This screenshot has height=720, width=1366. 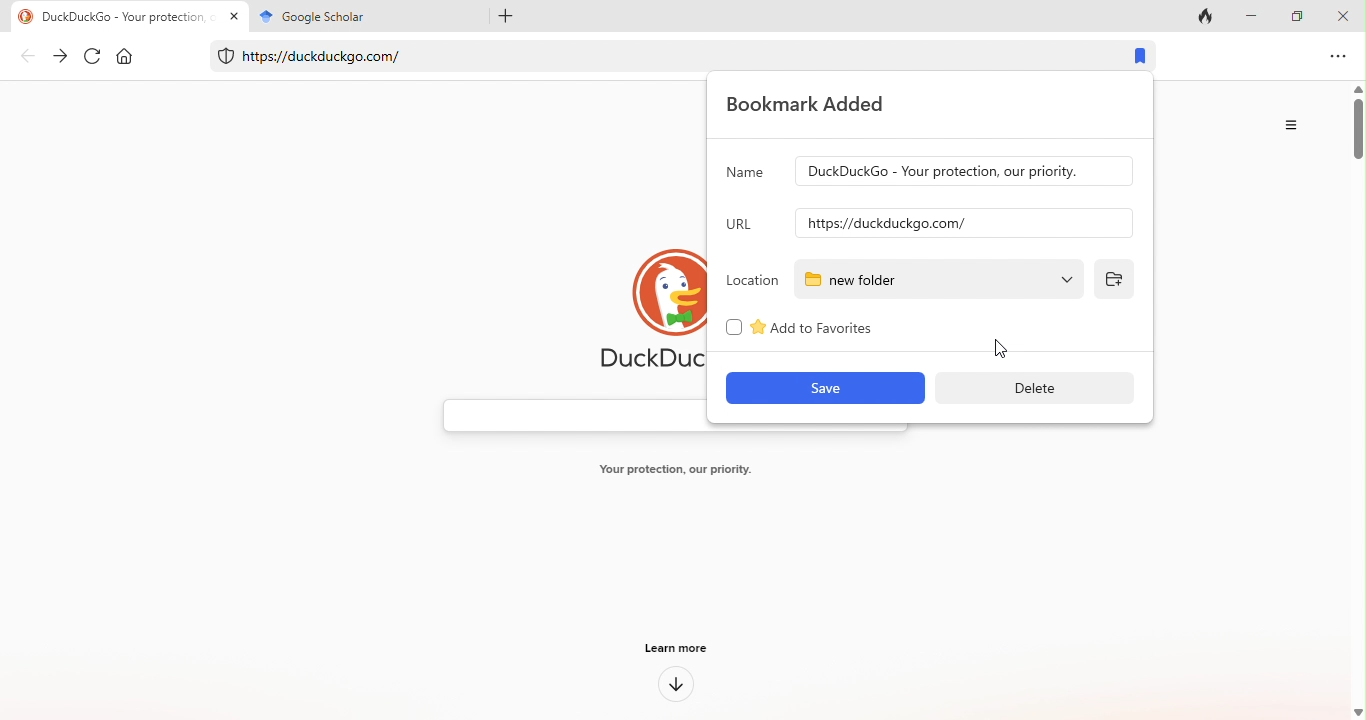 I want to click on option, so click(x=1295, y=125).